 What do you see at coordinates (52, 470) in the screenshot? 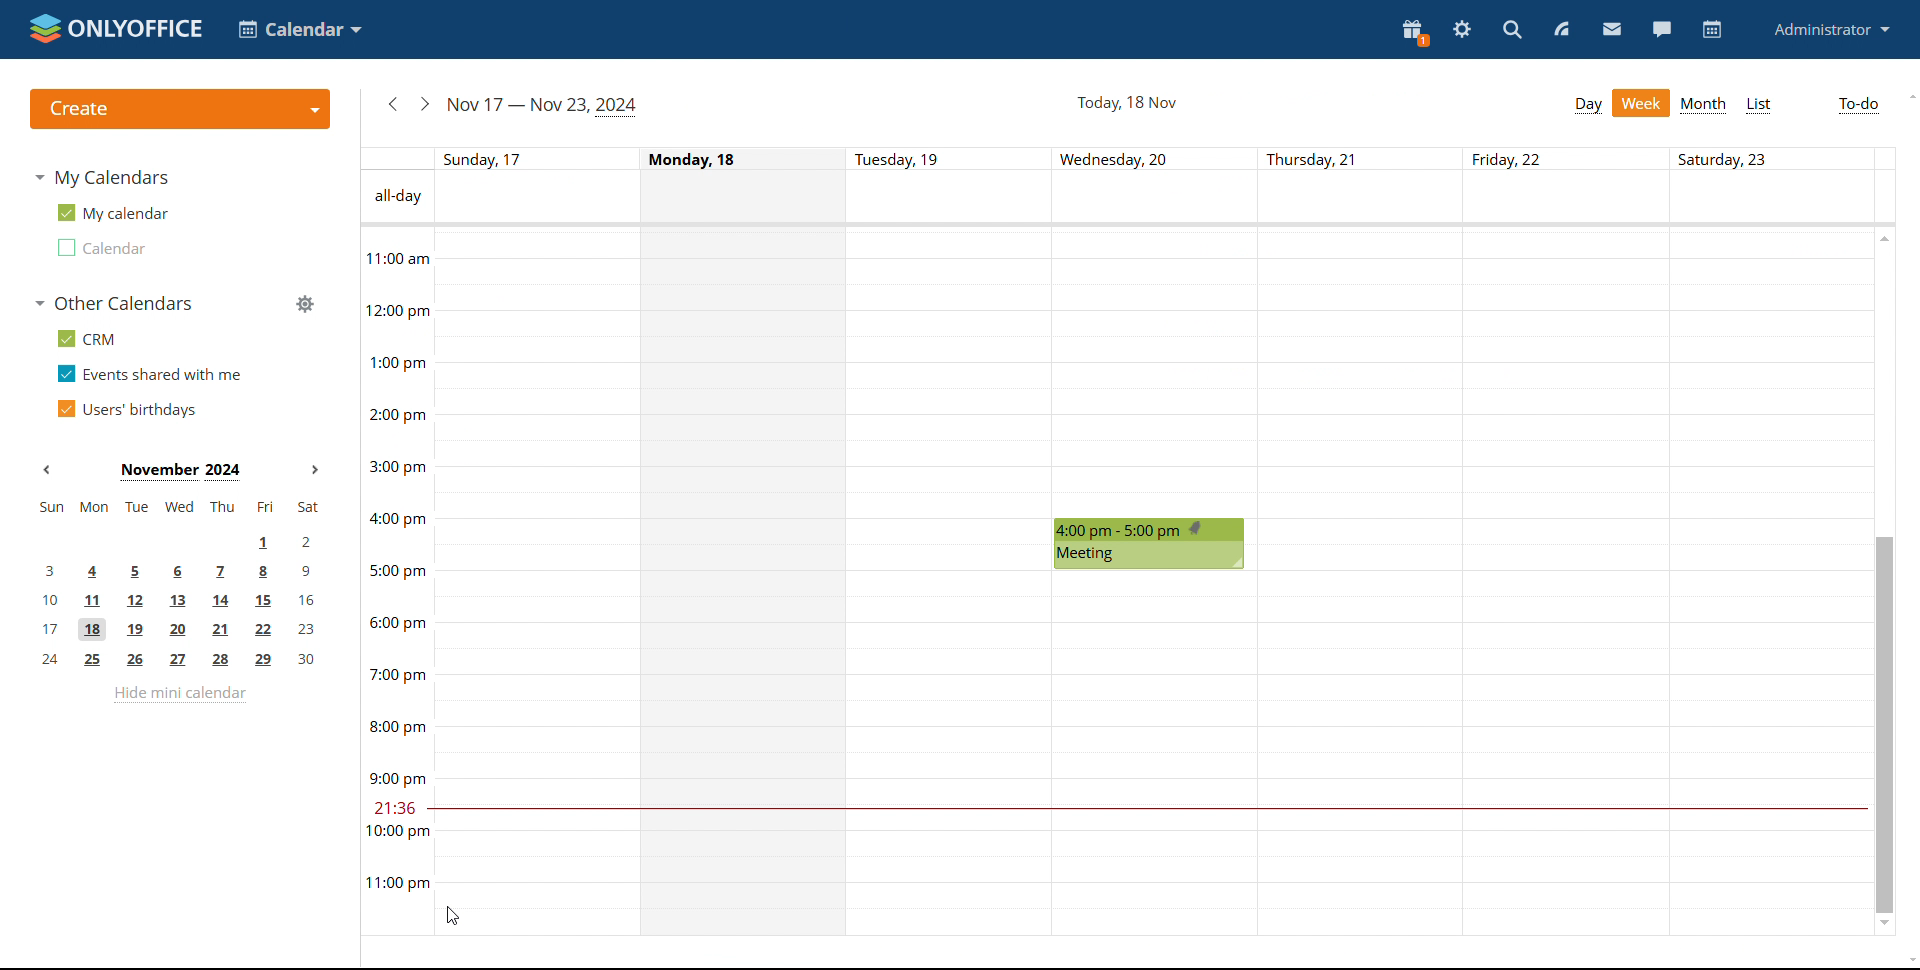
I see `previous month` at bounding box center [52, 470].